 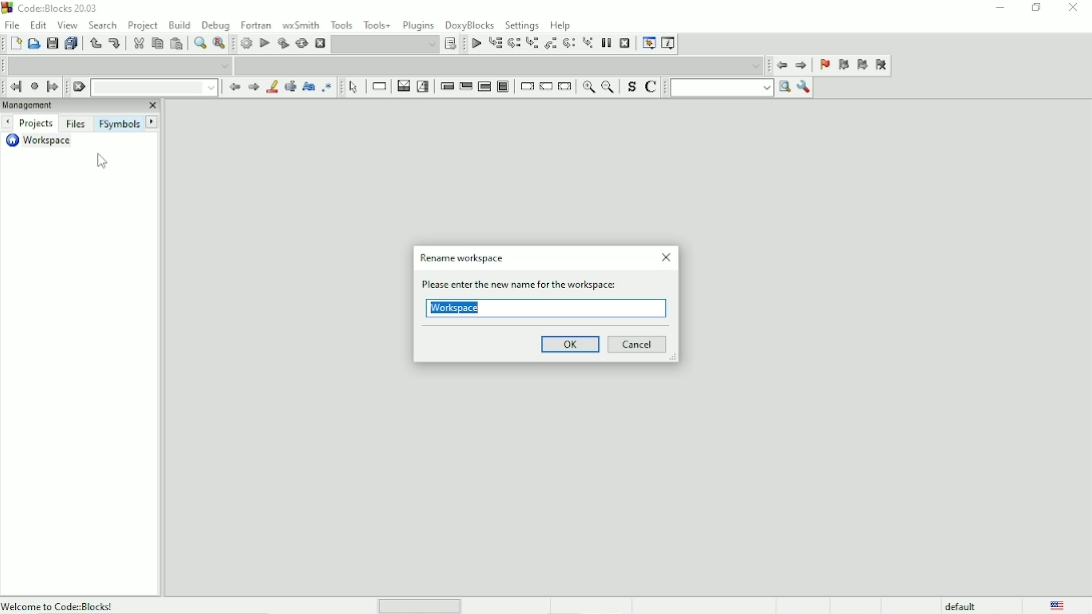 I want to click on Run, so click(x=264, y=43).